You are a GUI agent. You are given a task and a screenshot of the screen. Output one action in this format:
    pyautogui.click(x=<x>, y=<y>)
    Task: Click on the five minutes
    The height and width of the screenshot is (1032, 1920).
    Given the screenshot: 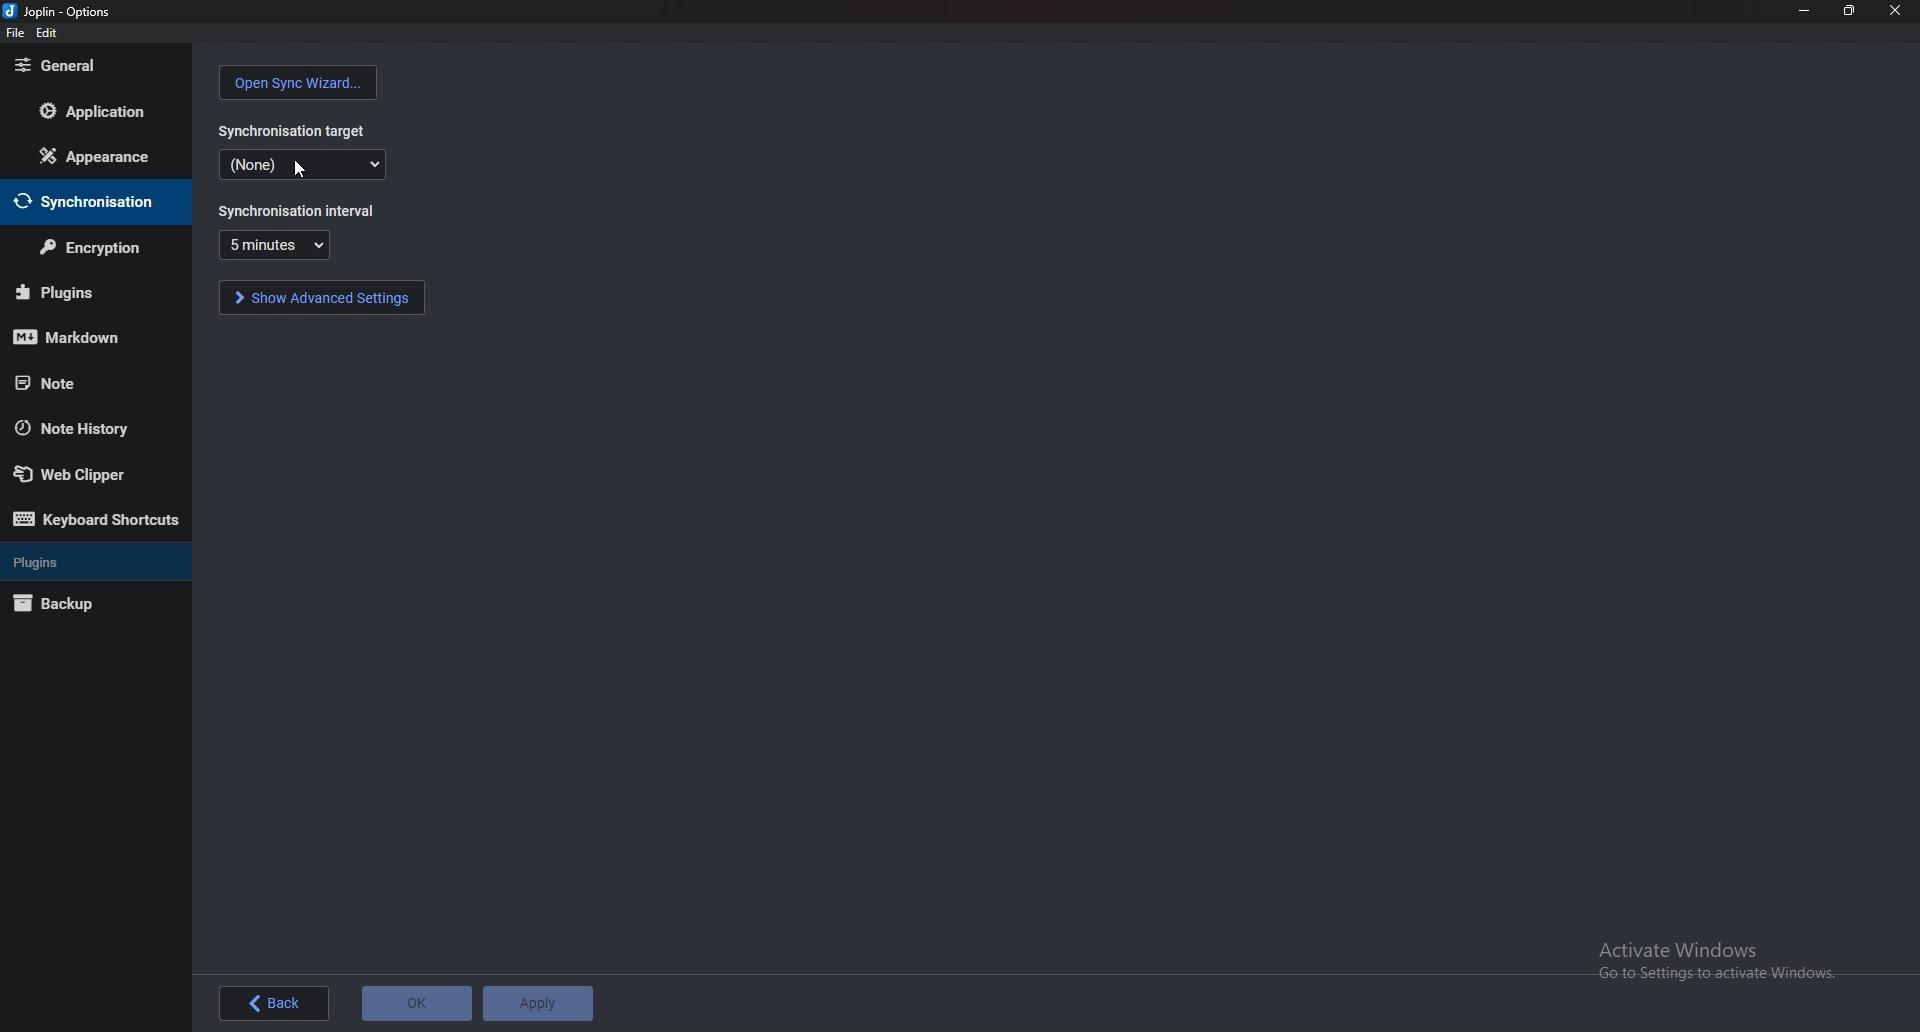 What is the action you would take?
    pyautogui.click(x=274, y=244)
    